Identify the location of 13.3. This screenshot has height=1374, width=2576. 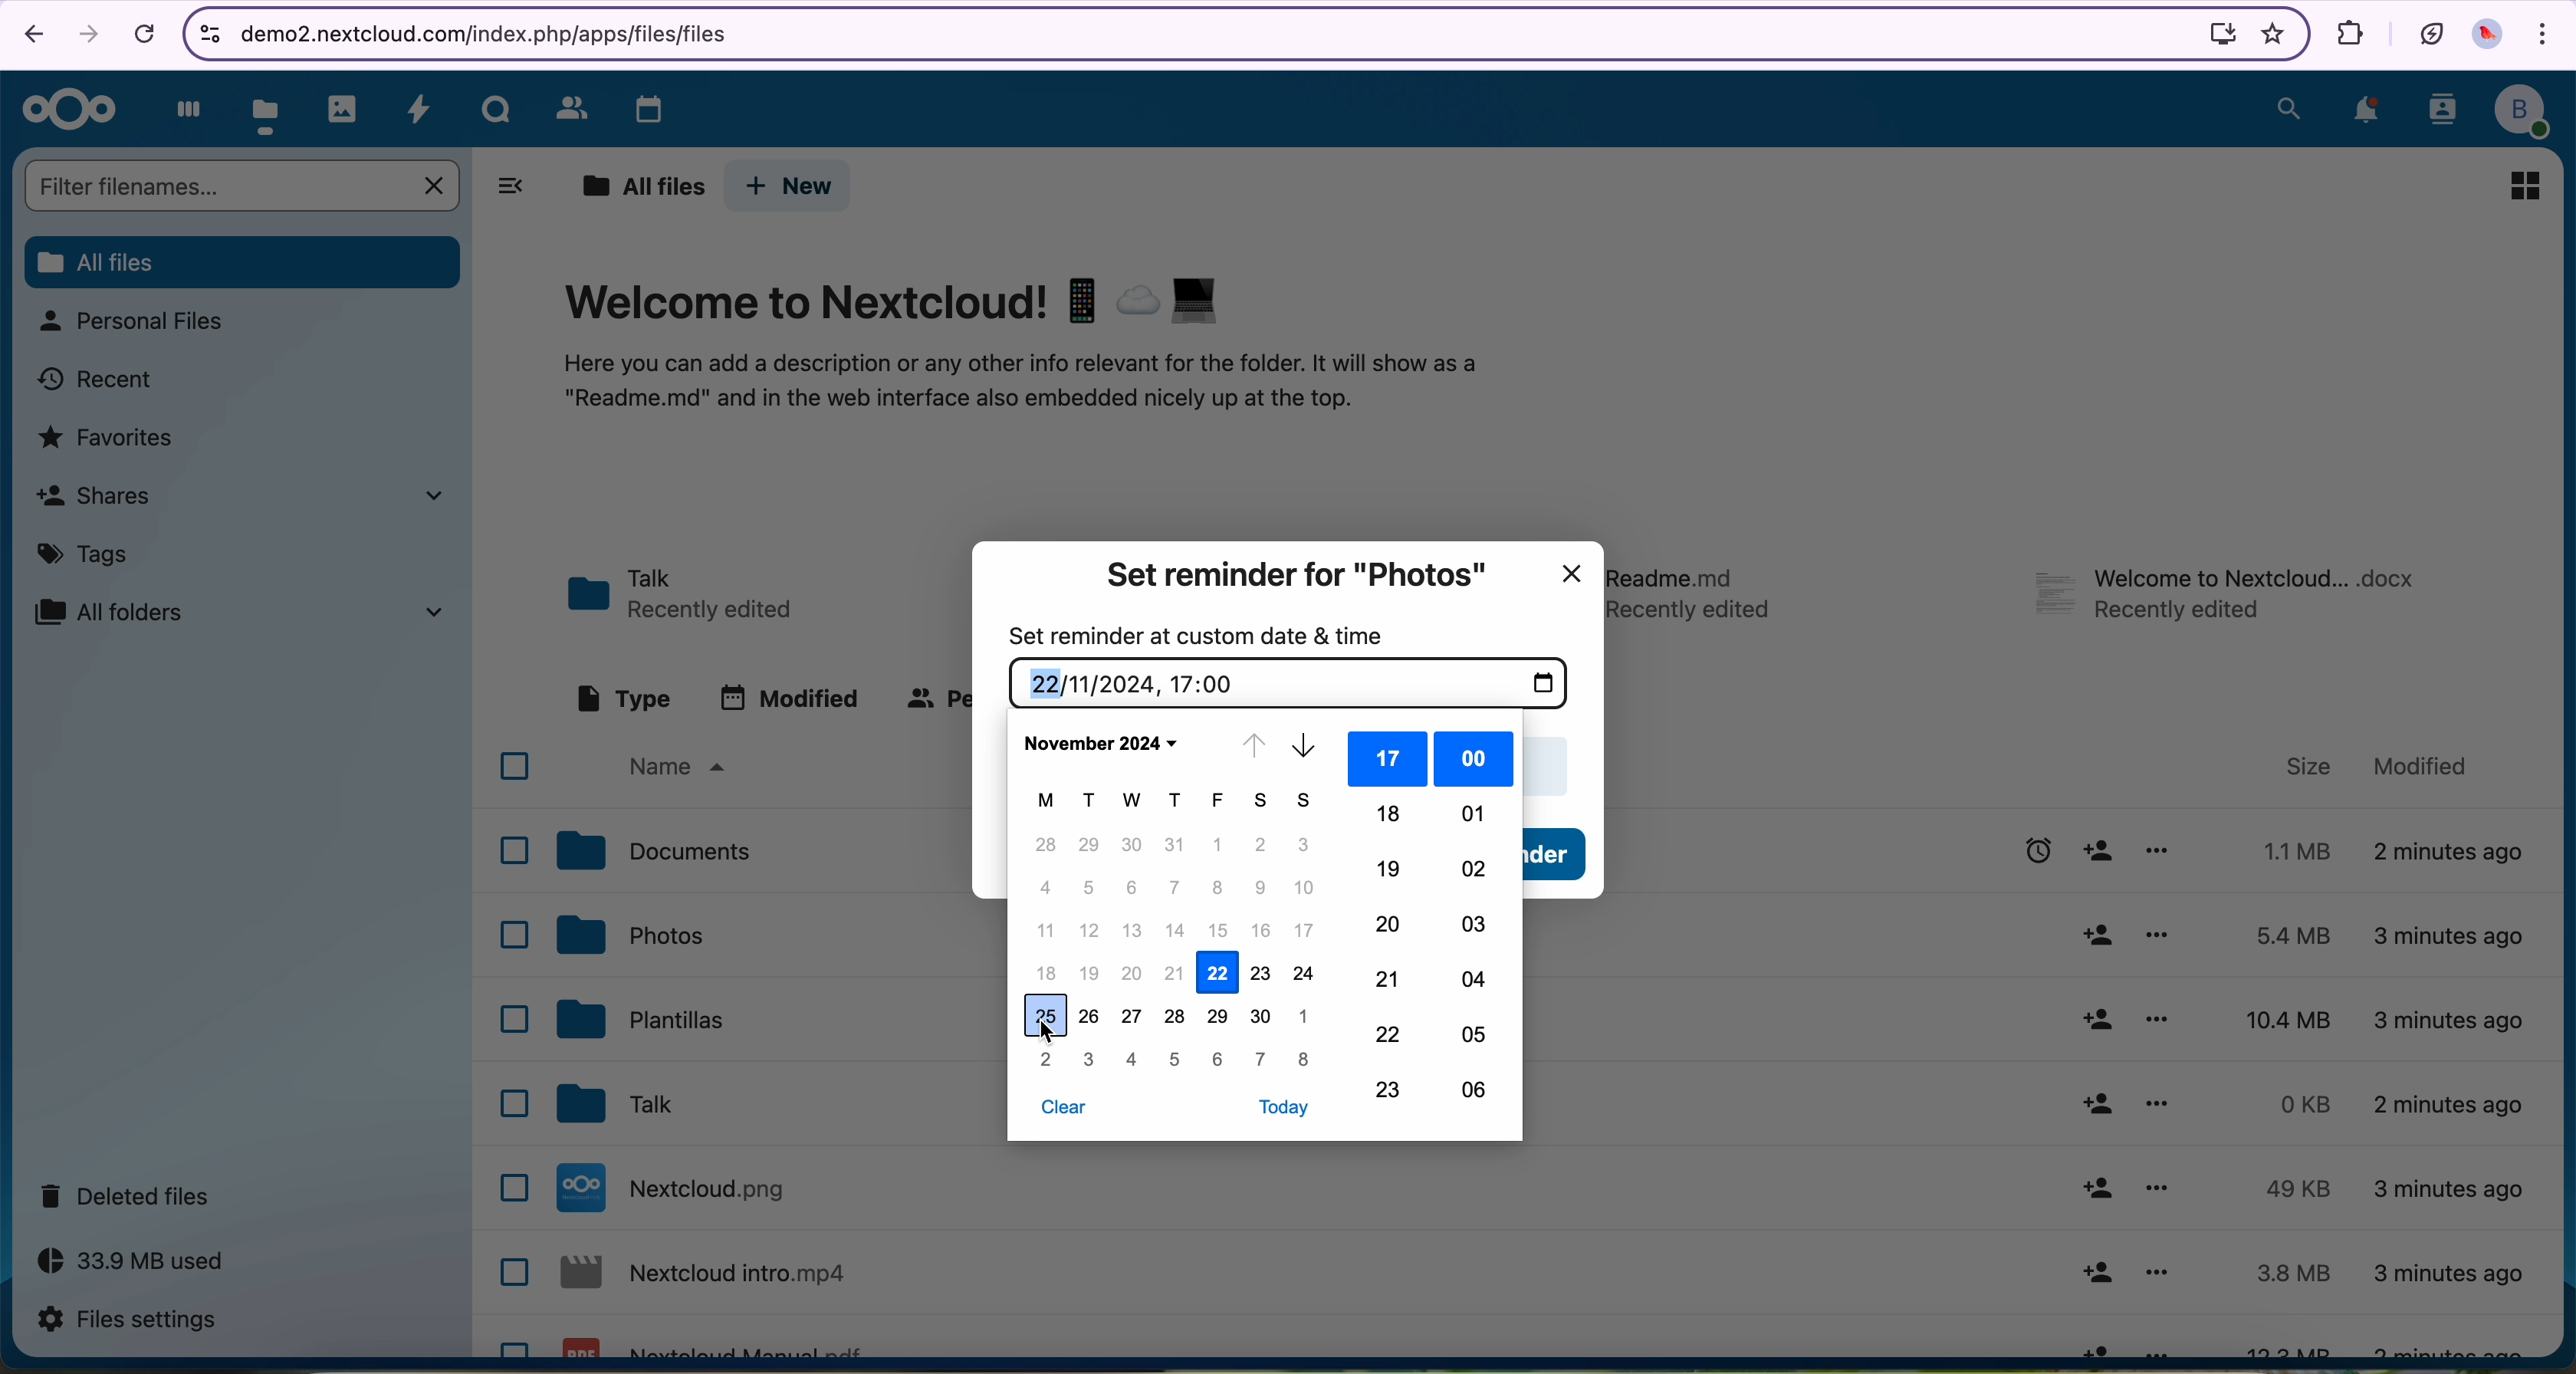
(2294, 1345).